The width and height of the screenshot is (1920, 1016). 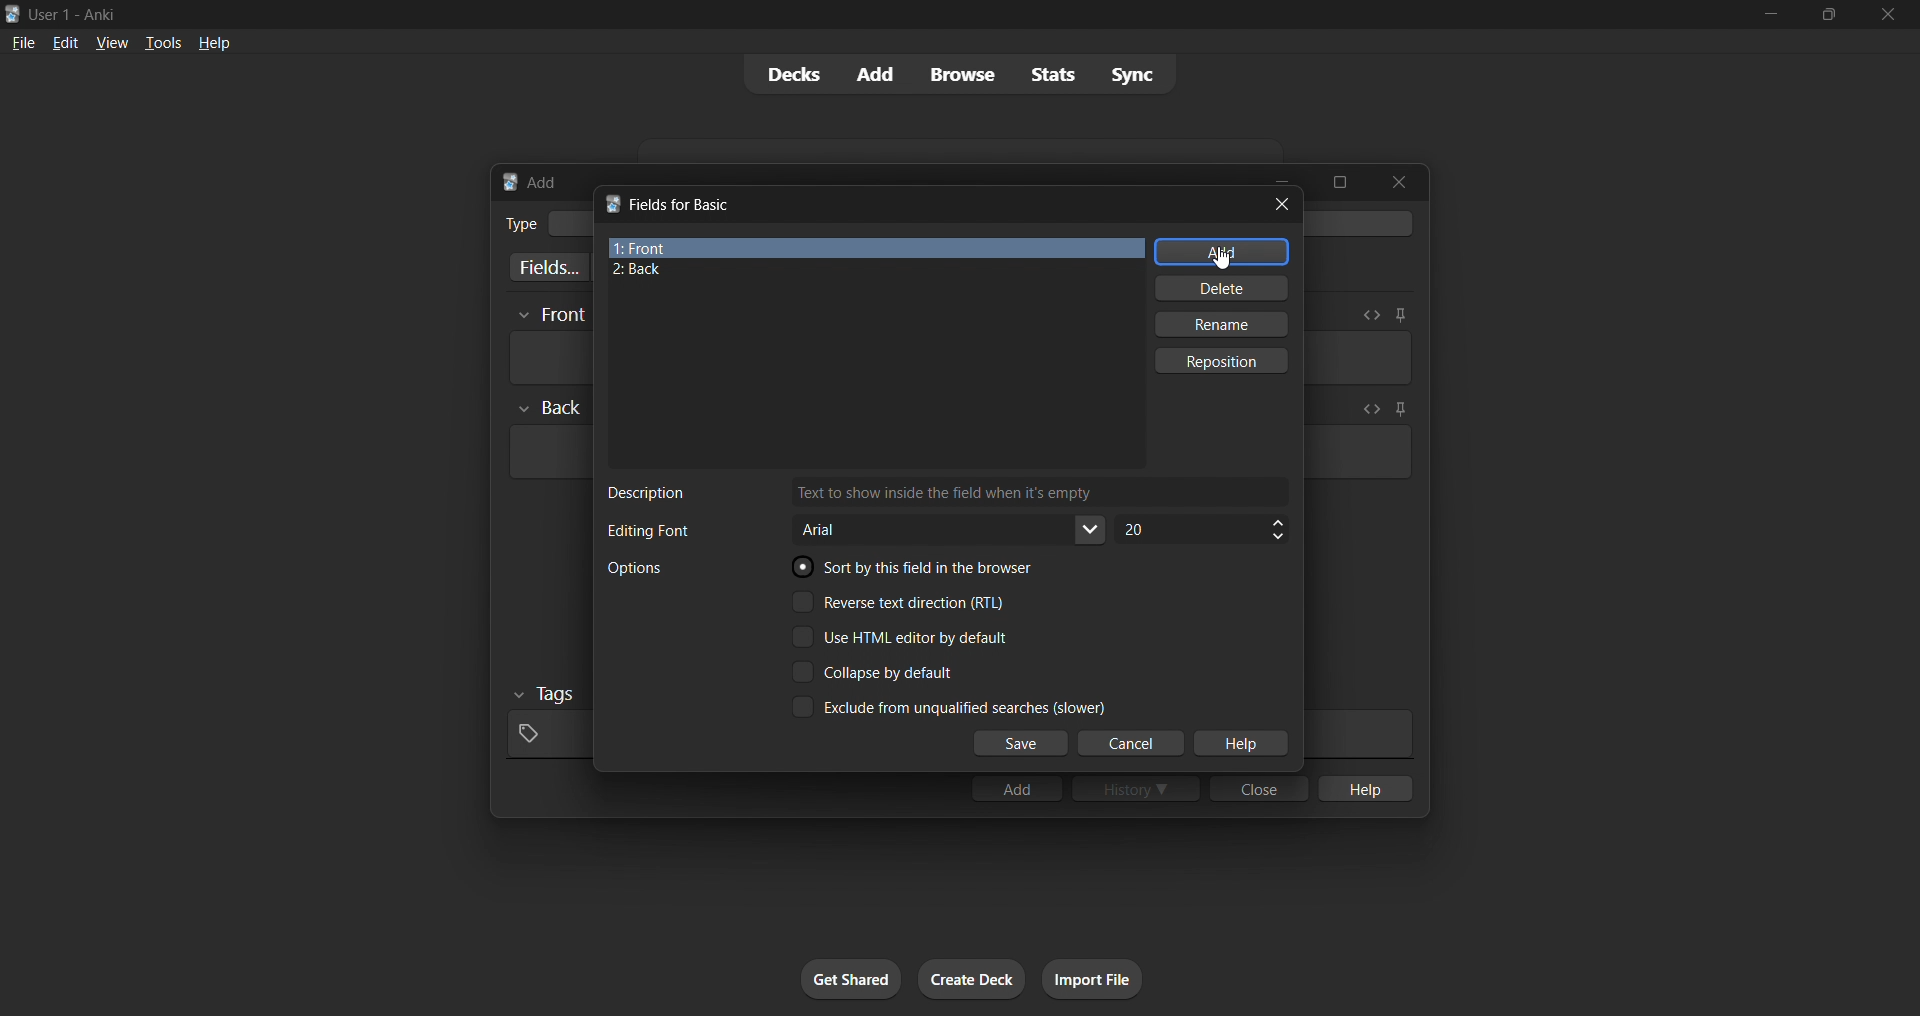 What do you see at coordinates (112, 42) in the screenshot?
I see `view` at bounding box center [112, 42].